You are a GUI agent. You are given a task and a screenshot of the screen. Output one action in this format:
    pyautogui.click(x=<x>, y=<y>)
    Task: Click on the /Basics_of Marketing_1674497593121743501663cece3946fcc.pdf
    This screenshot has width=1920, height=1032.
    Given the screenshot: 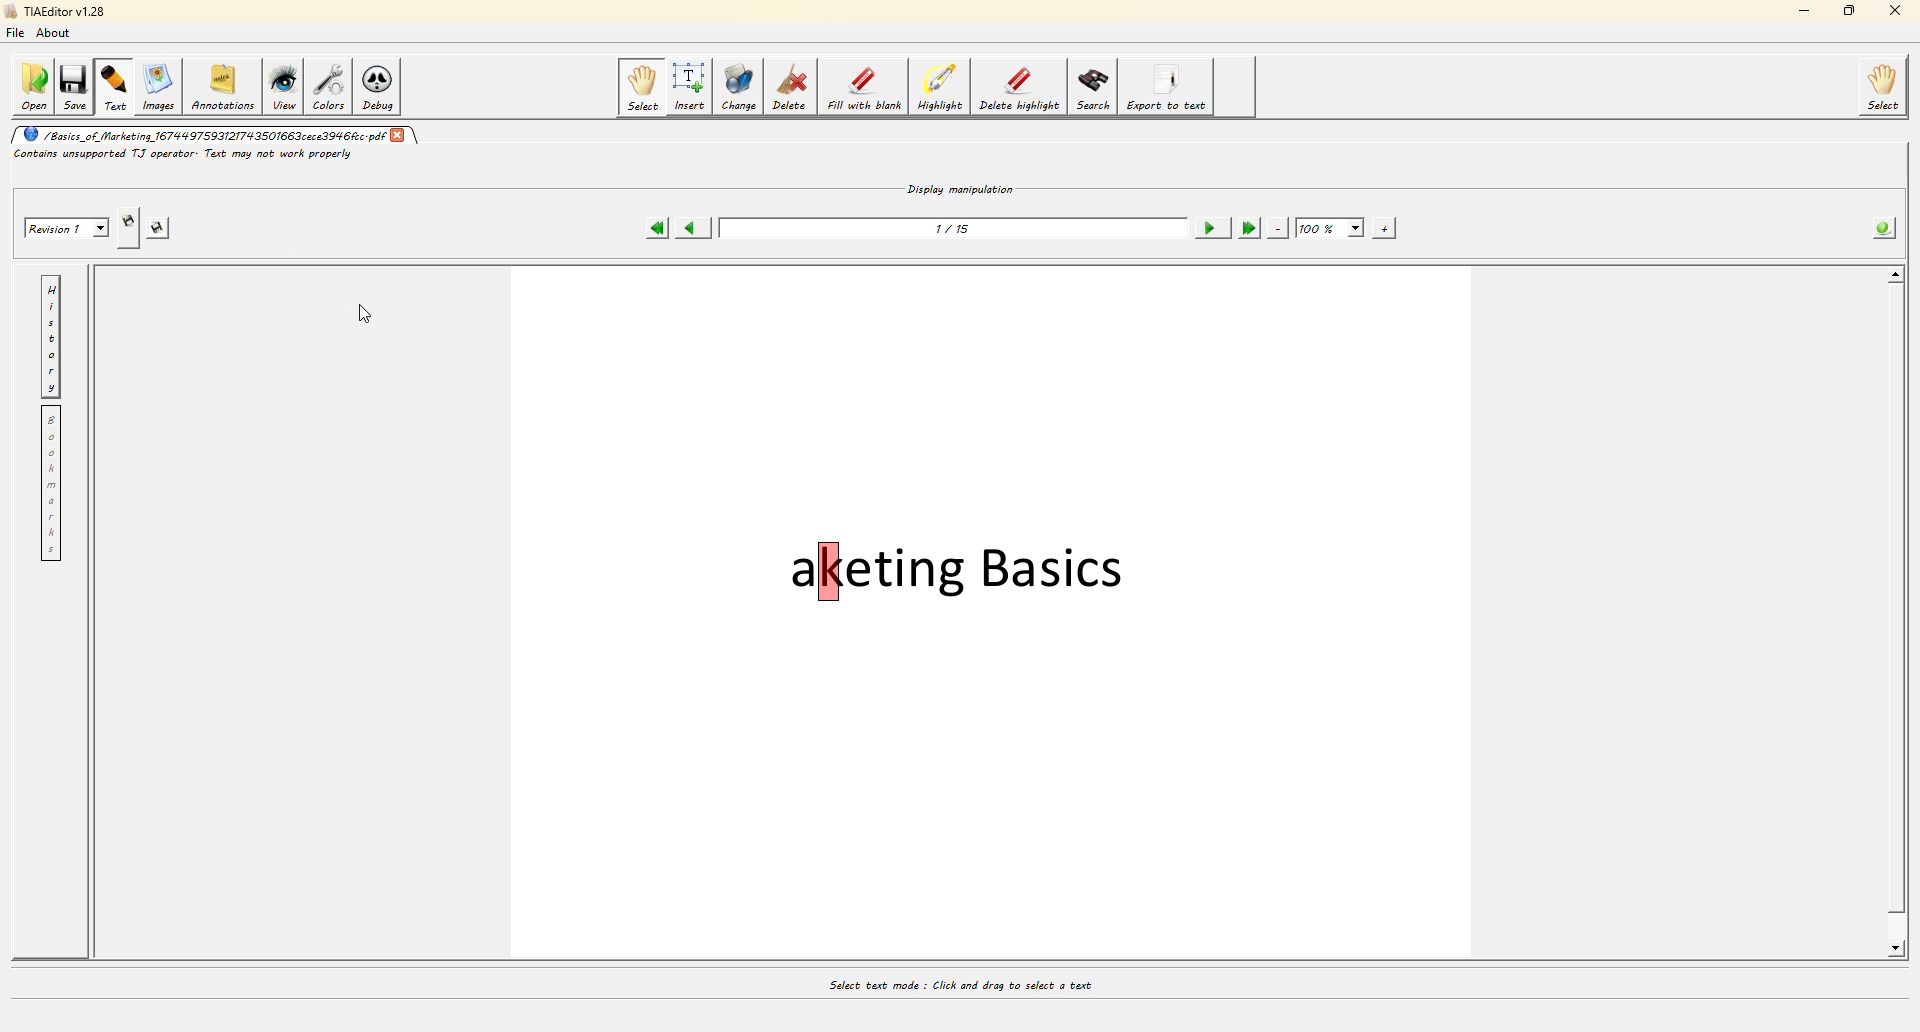 What is the action you would take?
    pyautogui.click(x=203, y=134)
    